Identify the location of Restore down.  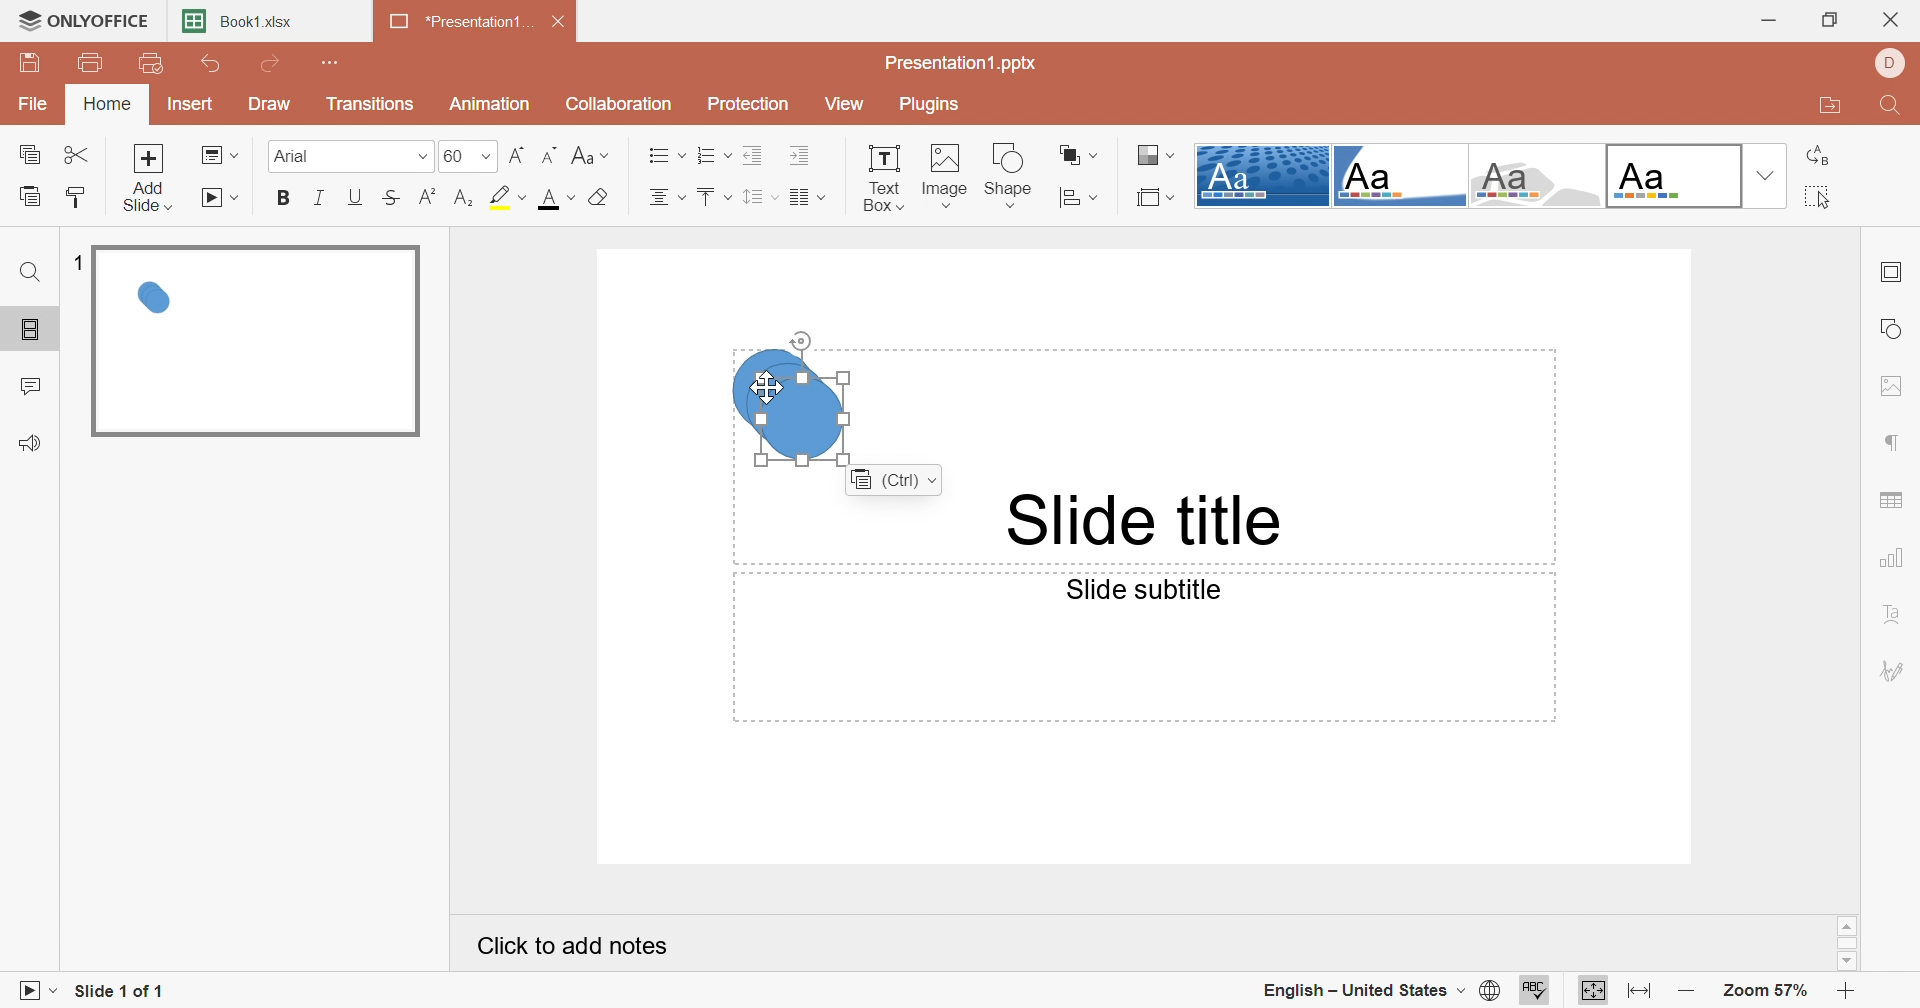
(1834, 19).